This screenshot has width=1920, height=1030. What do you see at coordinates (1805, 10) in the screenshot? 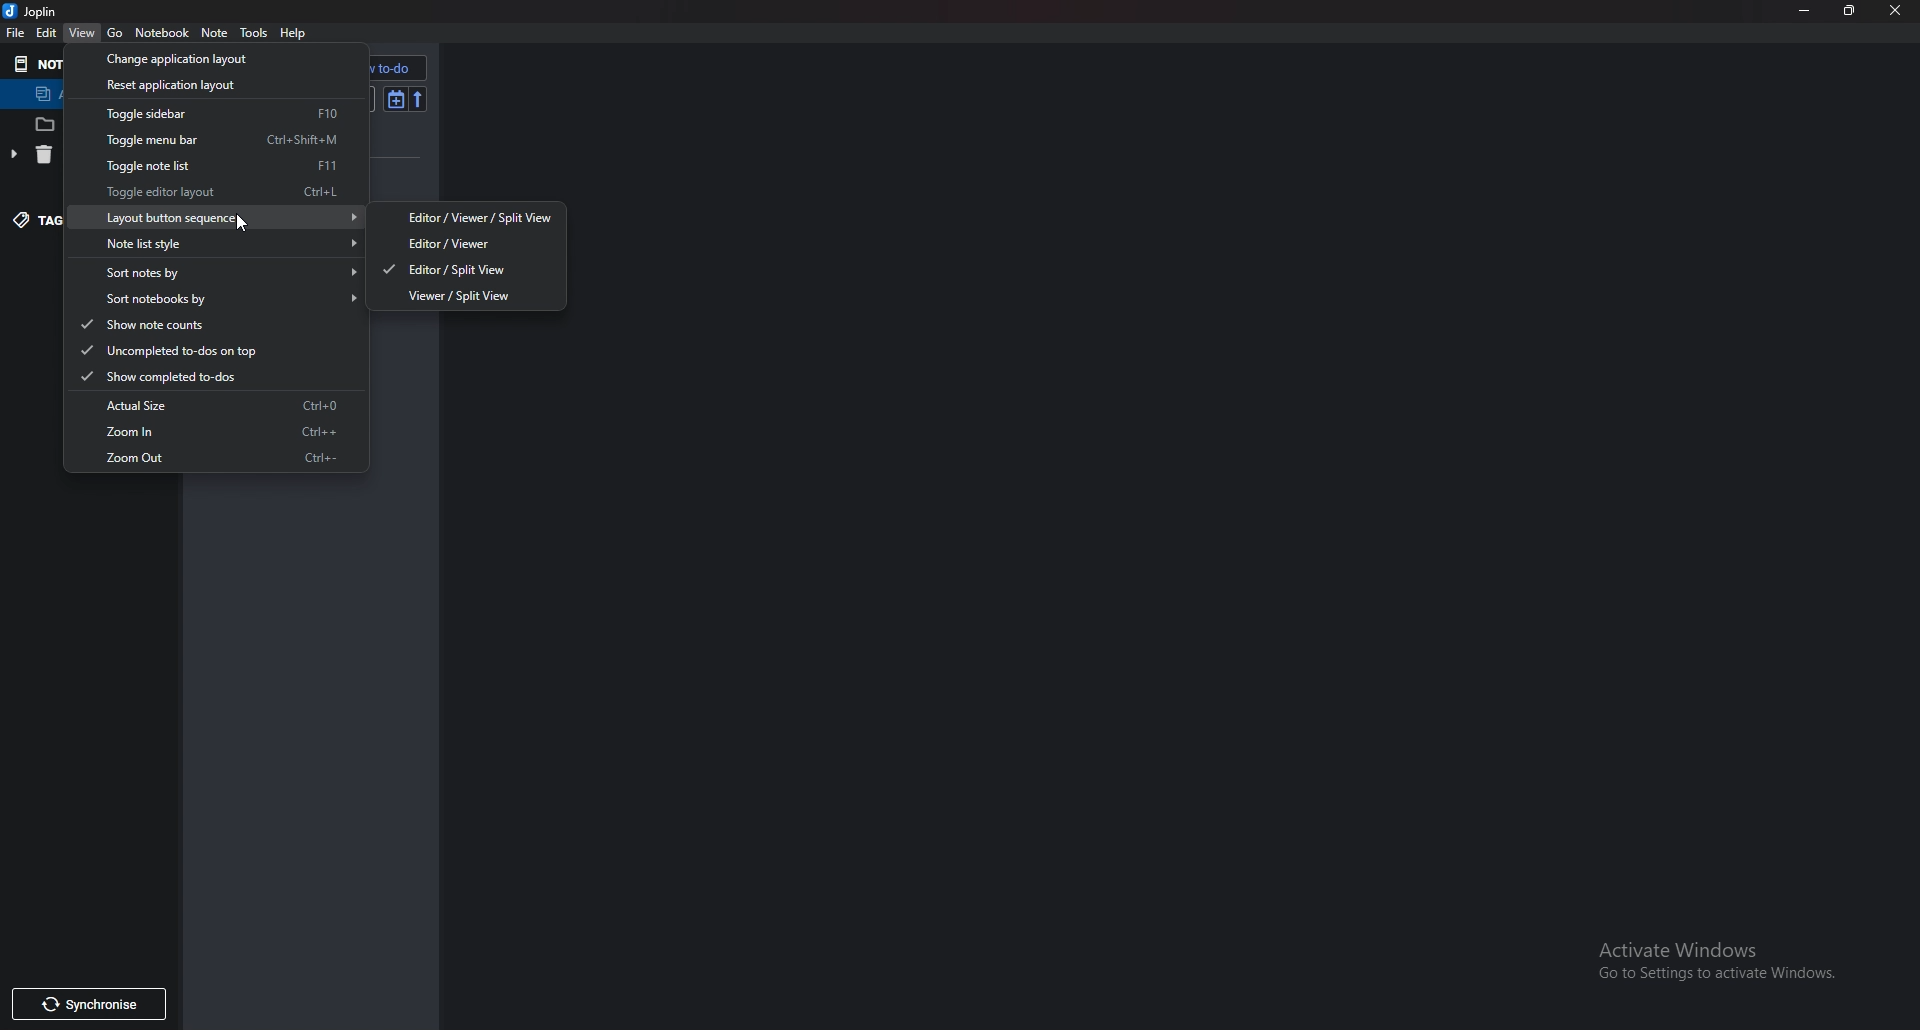
I see `Minimize` at bounding box center [1805, 10].